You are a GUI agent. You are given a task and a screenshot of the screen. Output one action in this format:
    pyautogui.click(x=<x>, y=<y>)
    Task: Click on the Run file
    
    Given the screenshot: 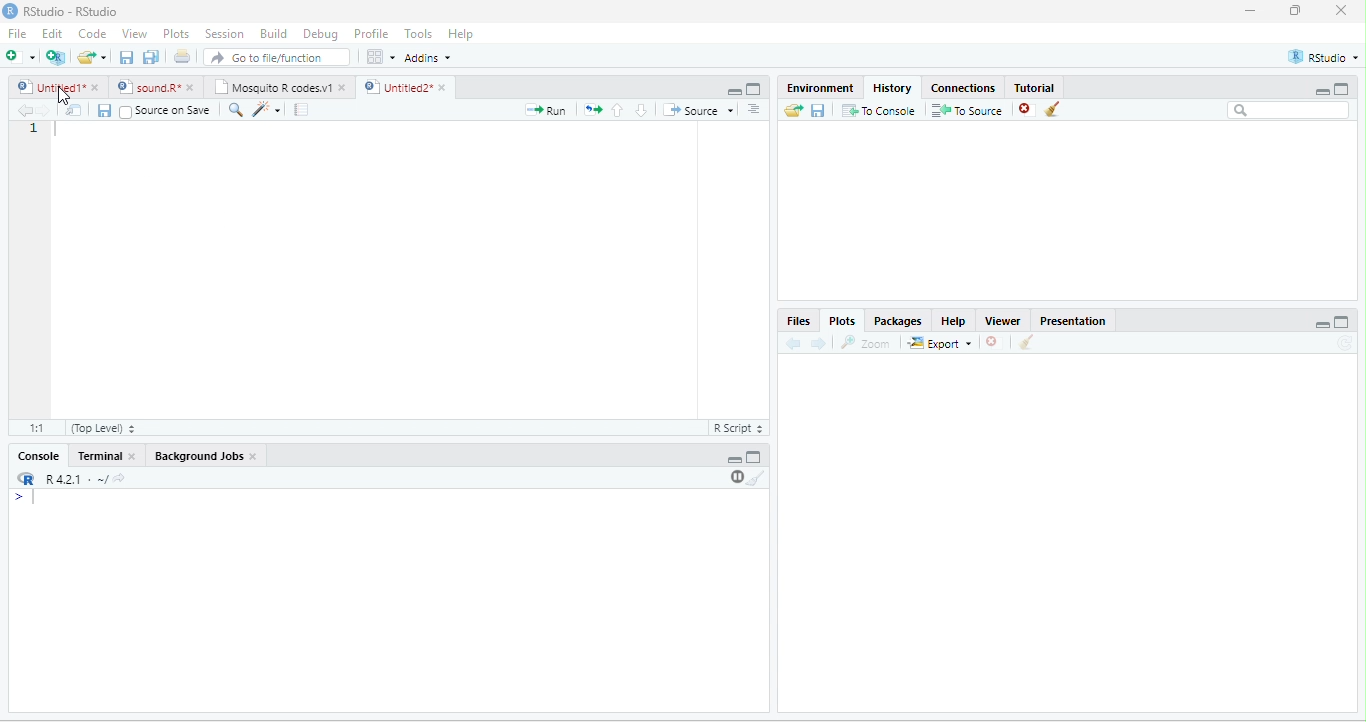 What is the action you would take?
    pyautogui.click(x=545, y=110)
    